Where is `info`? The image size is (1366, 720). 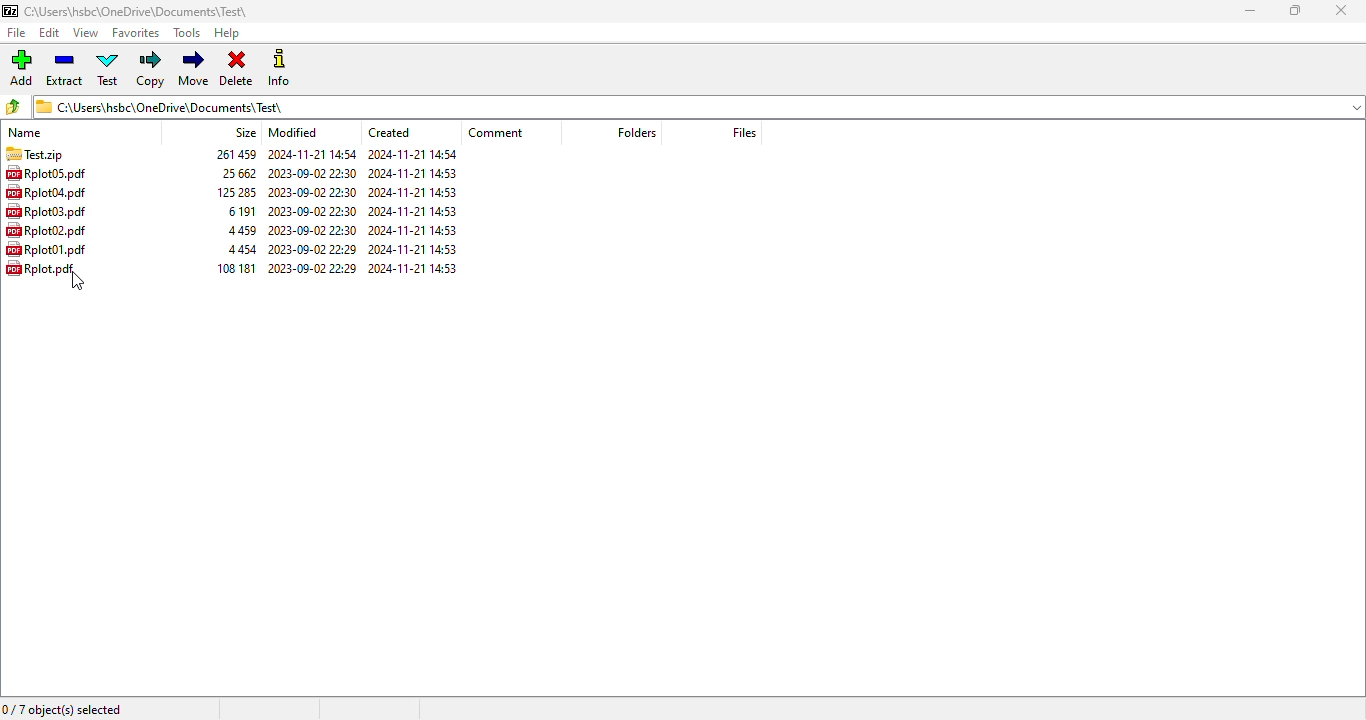
info is located at coordinates (280, 67).